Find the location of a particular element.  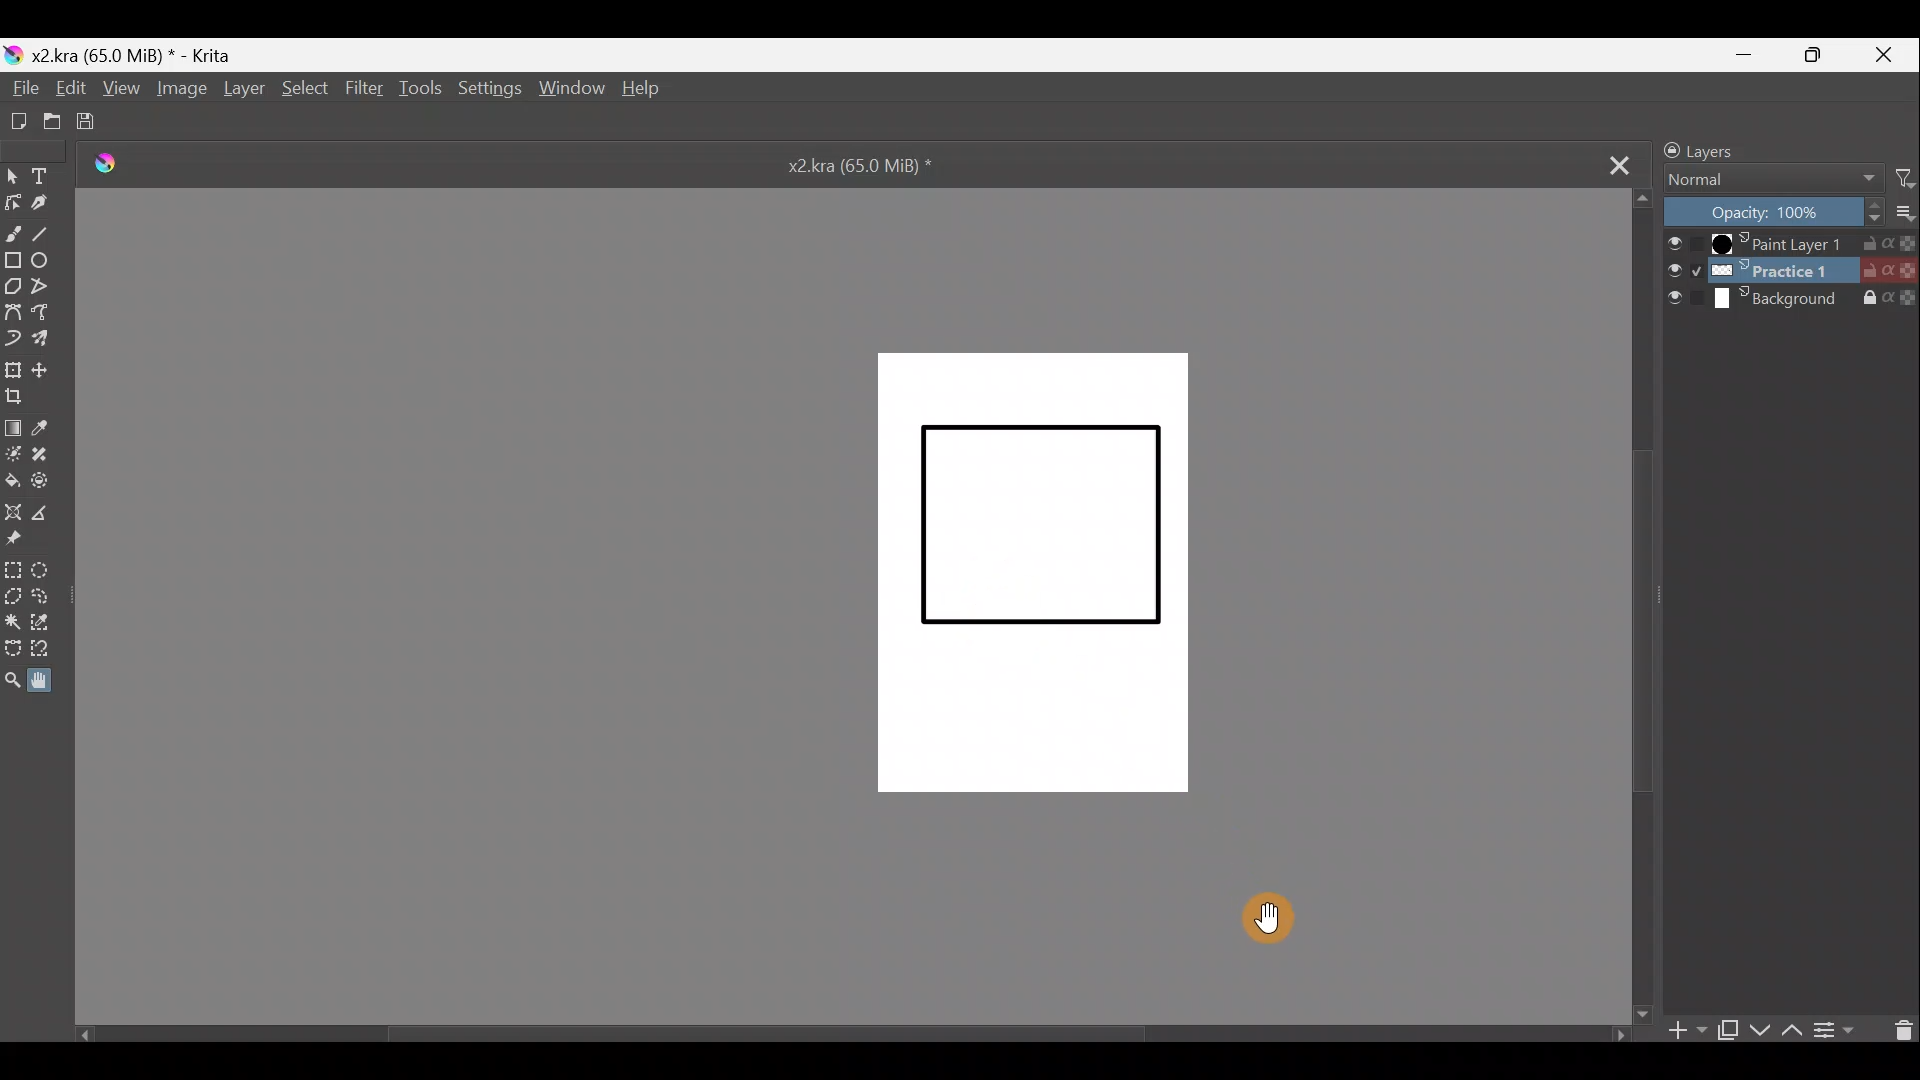

Calligraphy is located at coordinates (47, 204).